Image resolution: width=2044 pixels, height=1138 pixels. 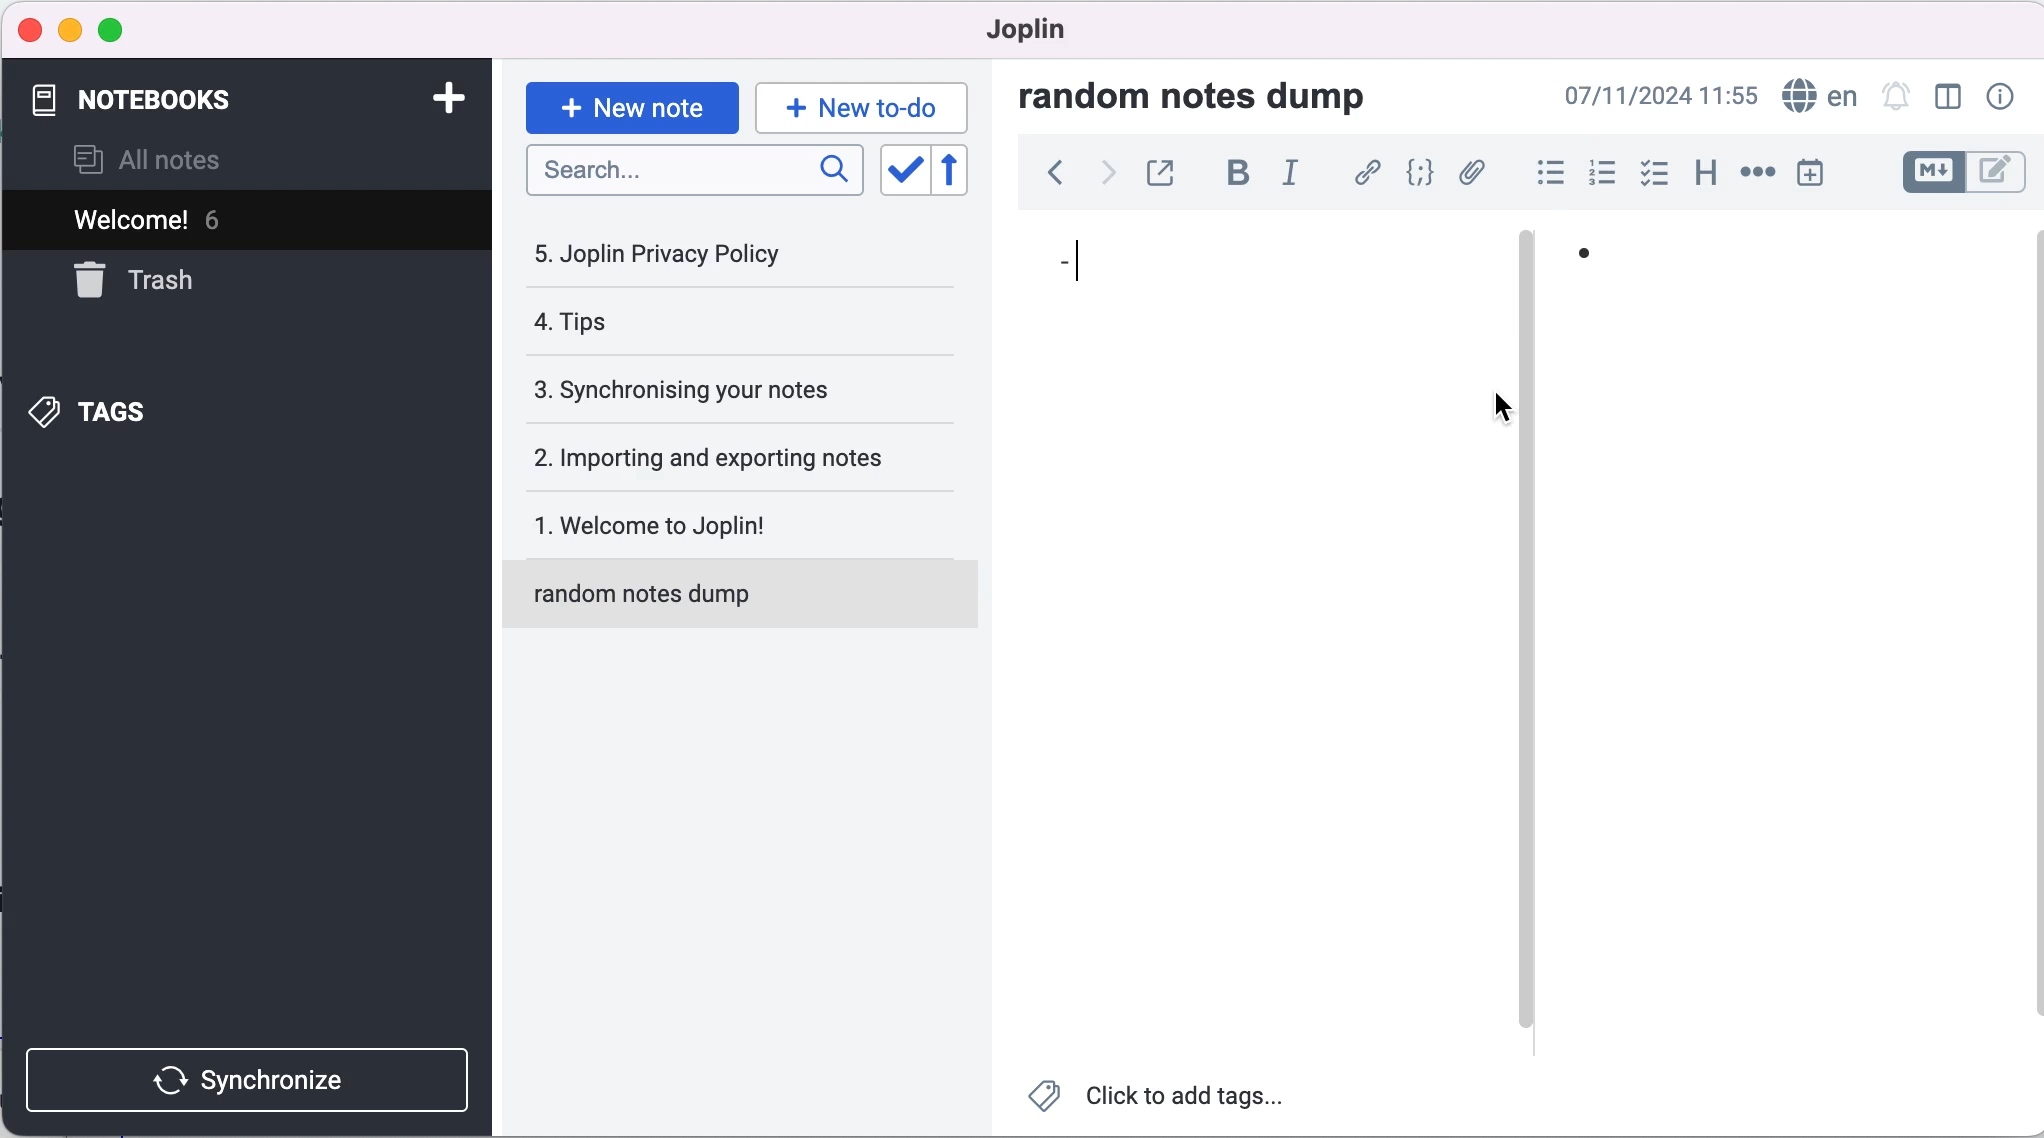 What do you see at coordinates (111, 32) in the screenshot?
I see `maximize` at bounding box center [111, 32].